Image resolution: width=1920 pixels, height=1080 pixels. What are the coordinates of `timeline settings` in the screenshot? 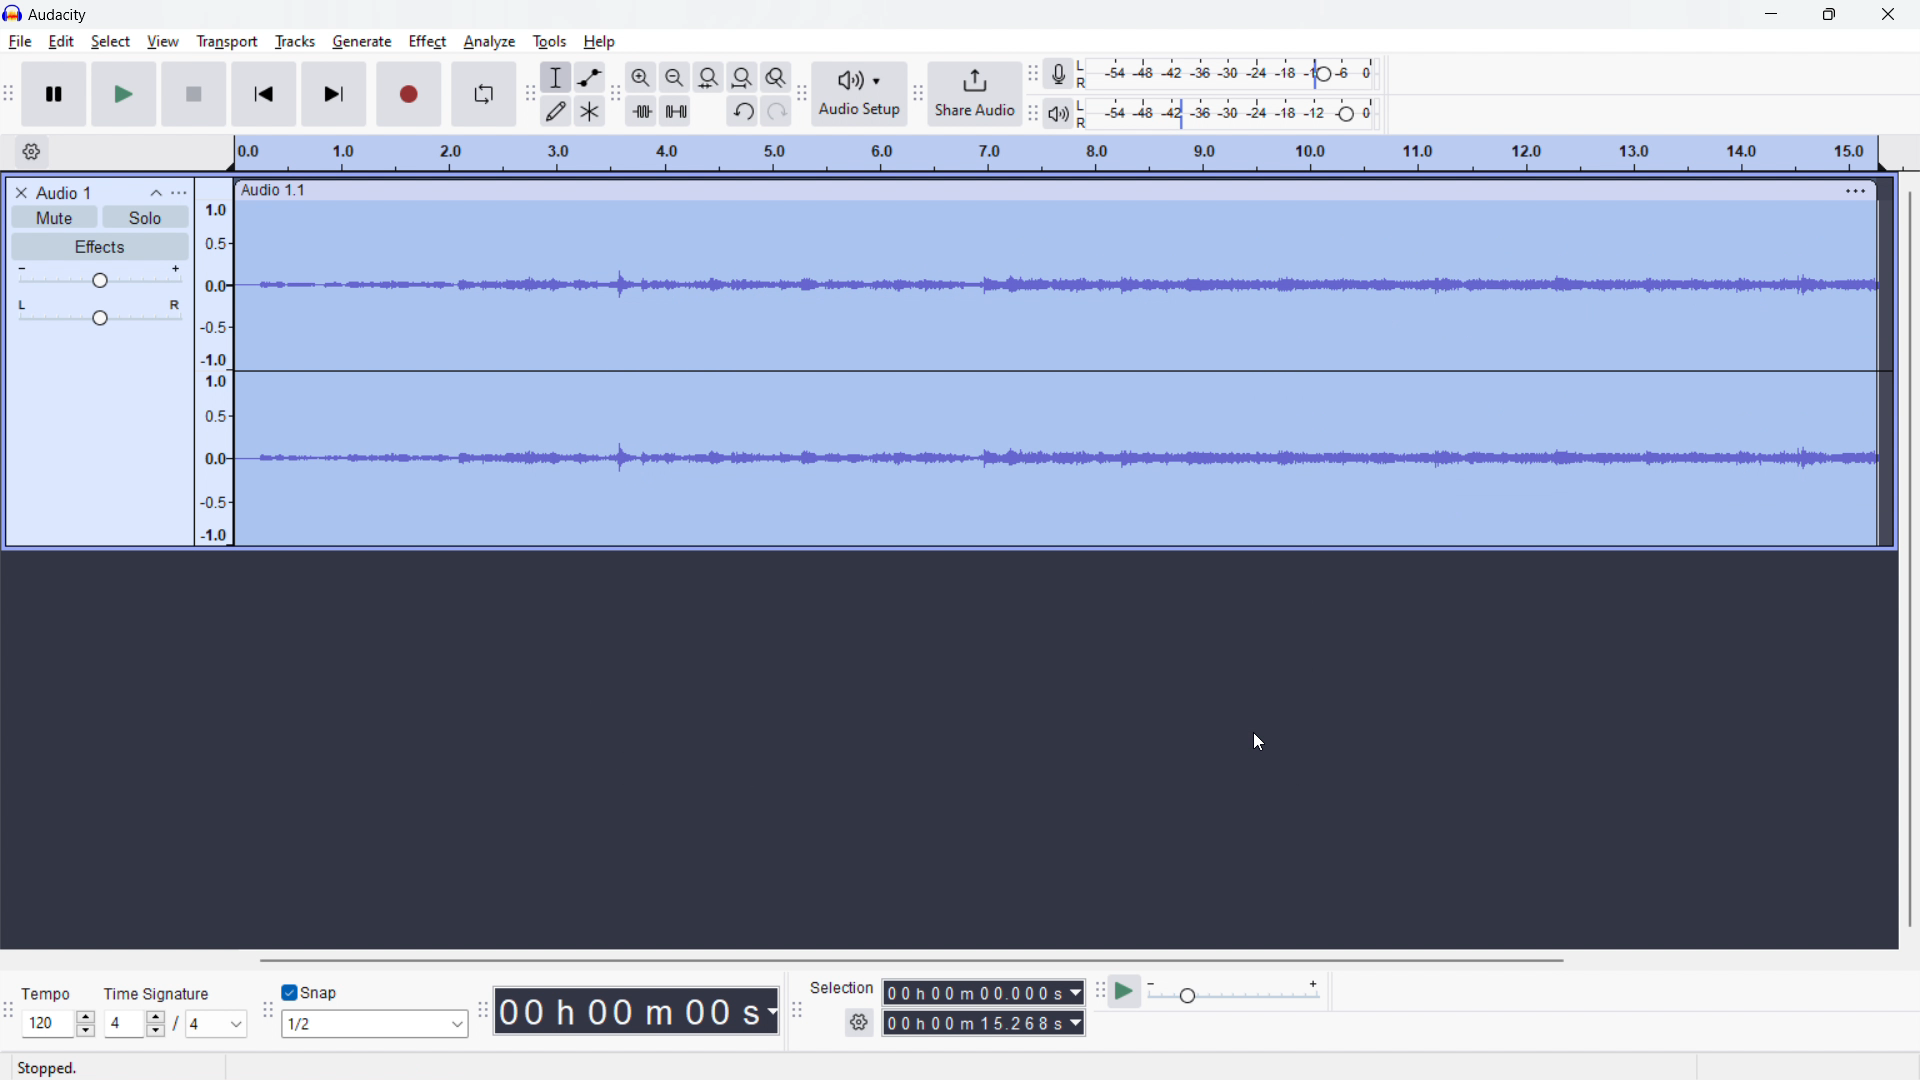 It's located at (32, 152).